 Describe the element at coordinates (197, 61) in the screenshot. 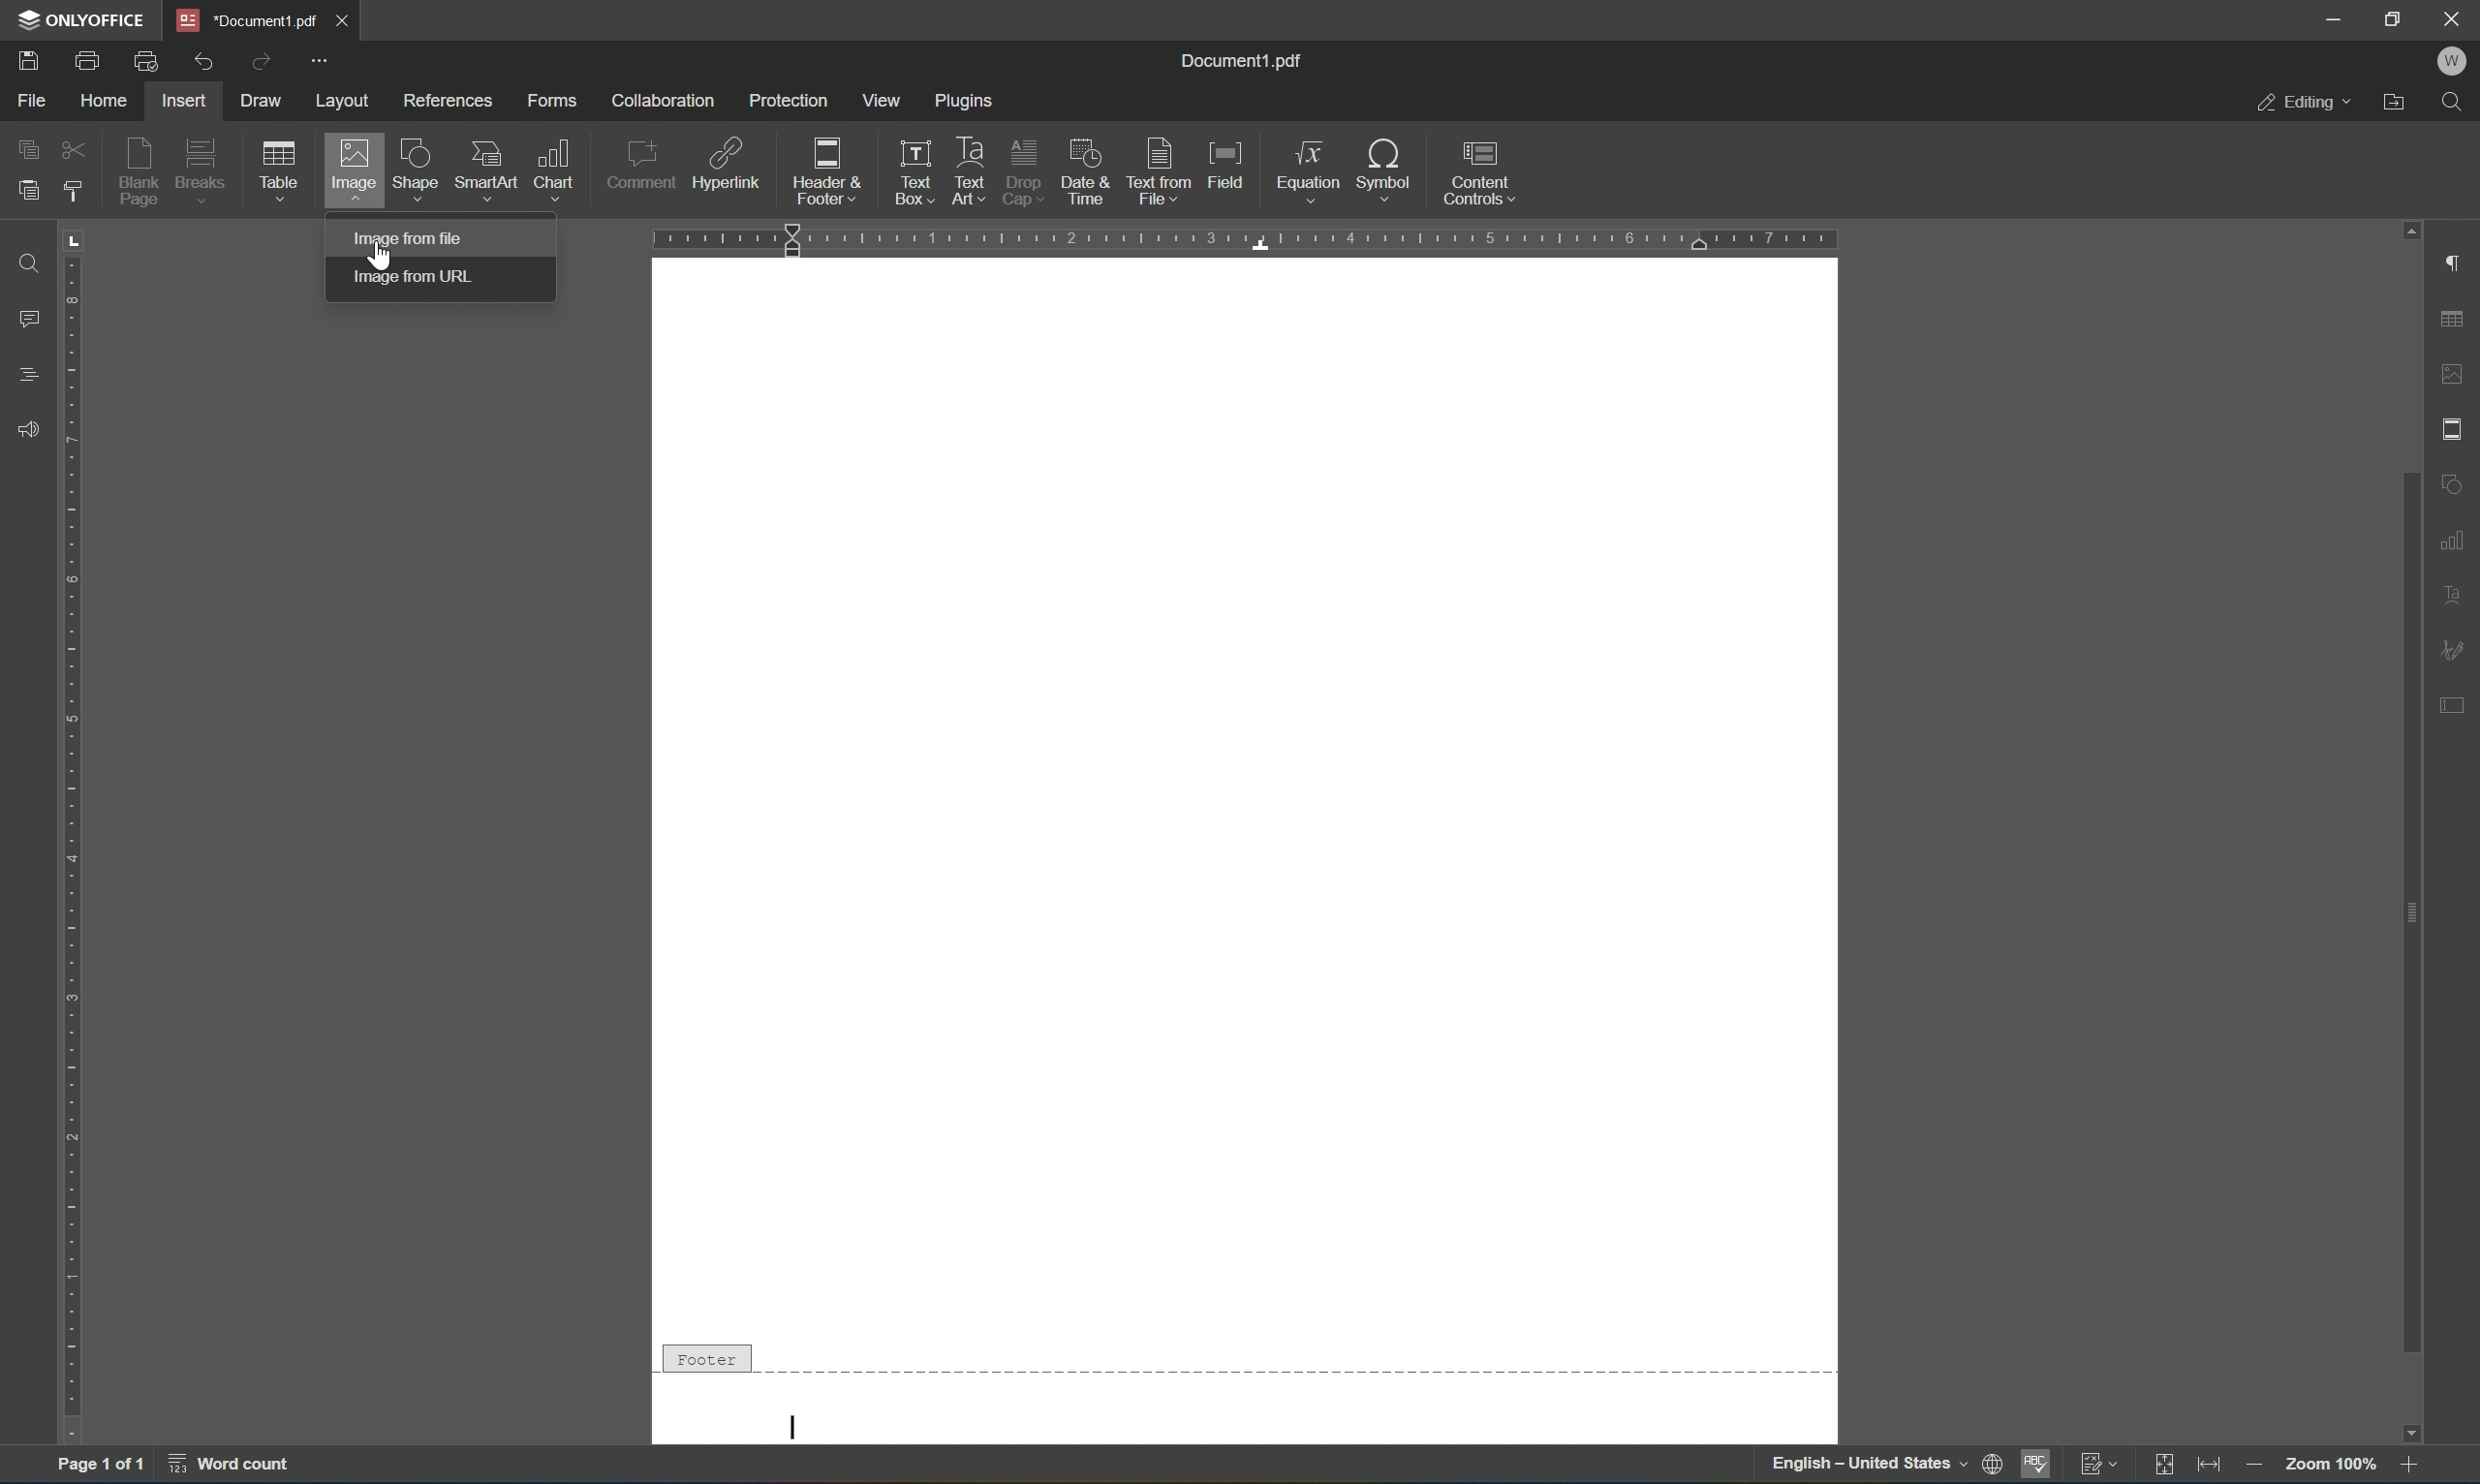

I see `undo` at that location.